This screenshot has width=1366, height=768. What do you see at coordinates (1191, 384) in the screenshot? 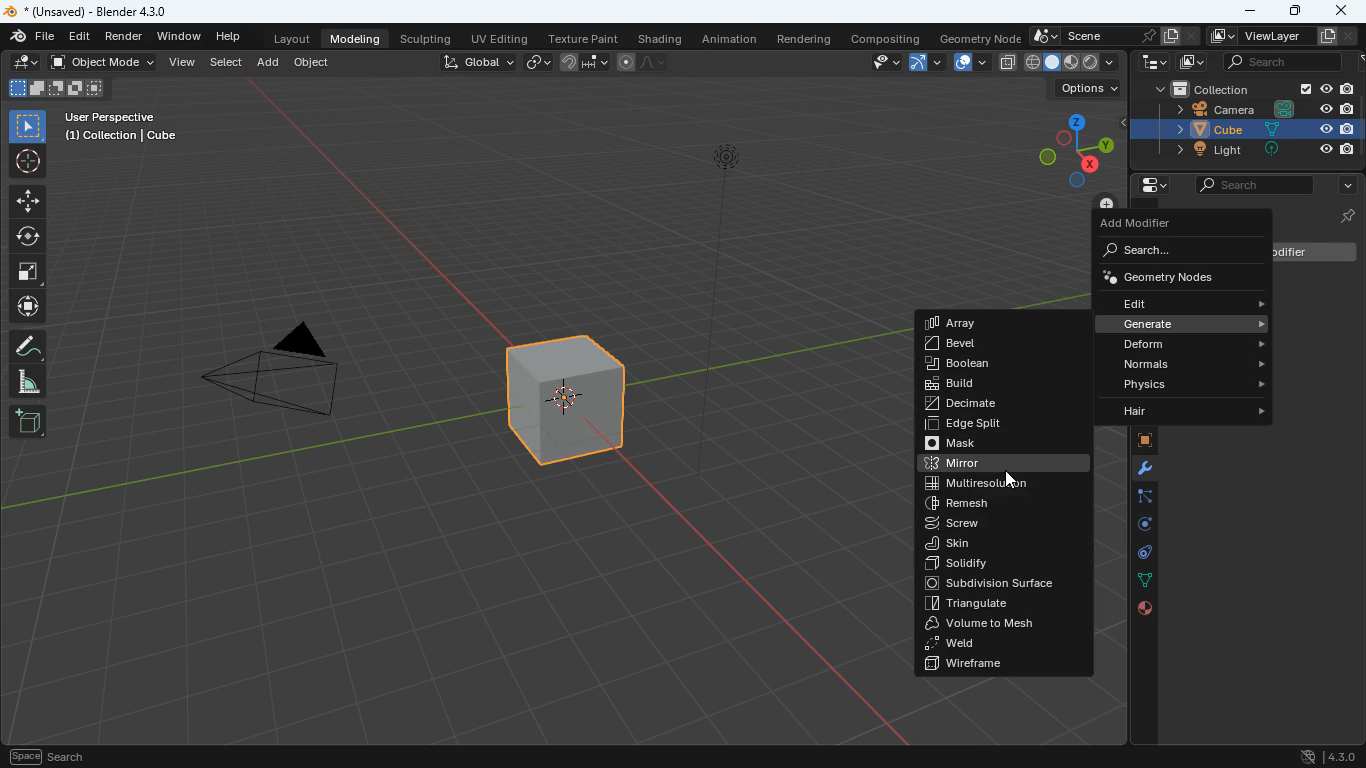
I see `physics` at bounding box center [1191, 384].